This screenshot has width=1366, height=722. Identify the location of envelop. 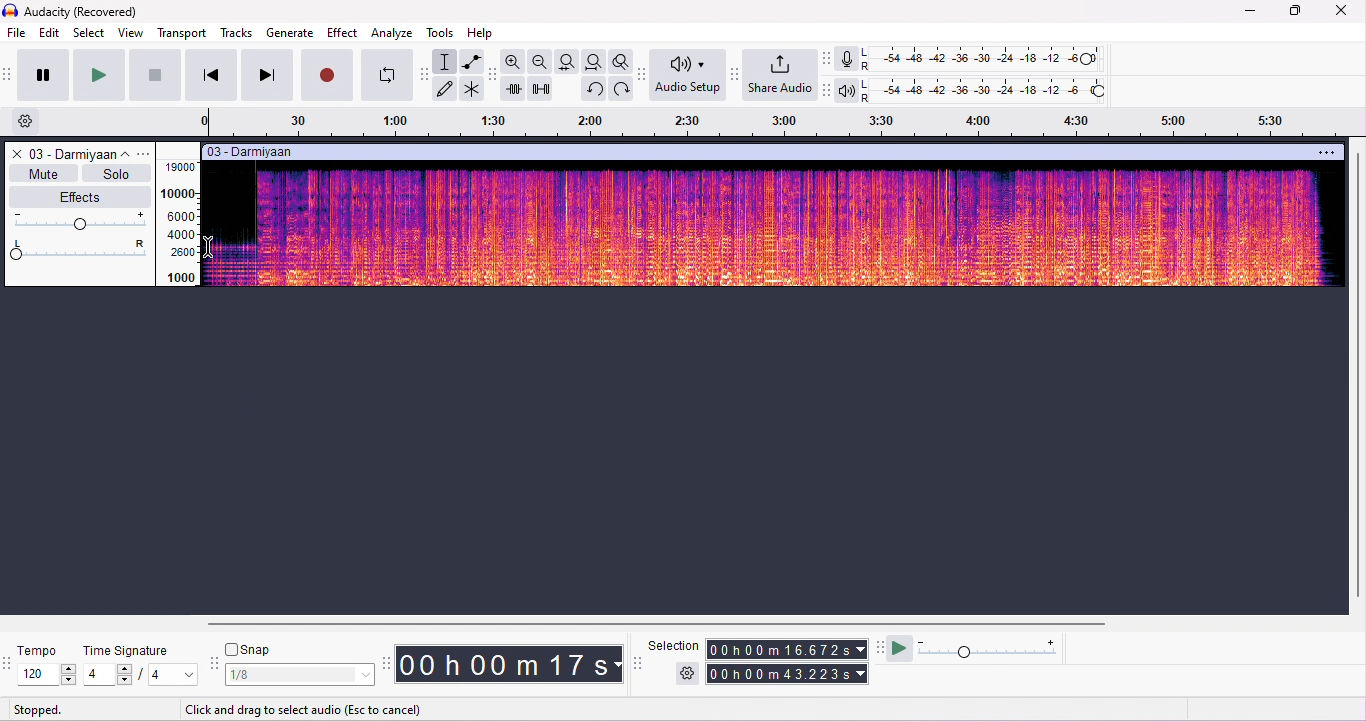
(474, 62).